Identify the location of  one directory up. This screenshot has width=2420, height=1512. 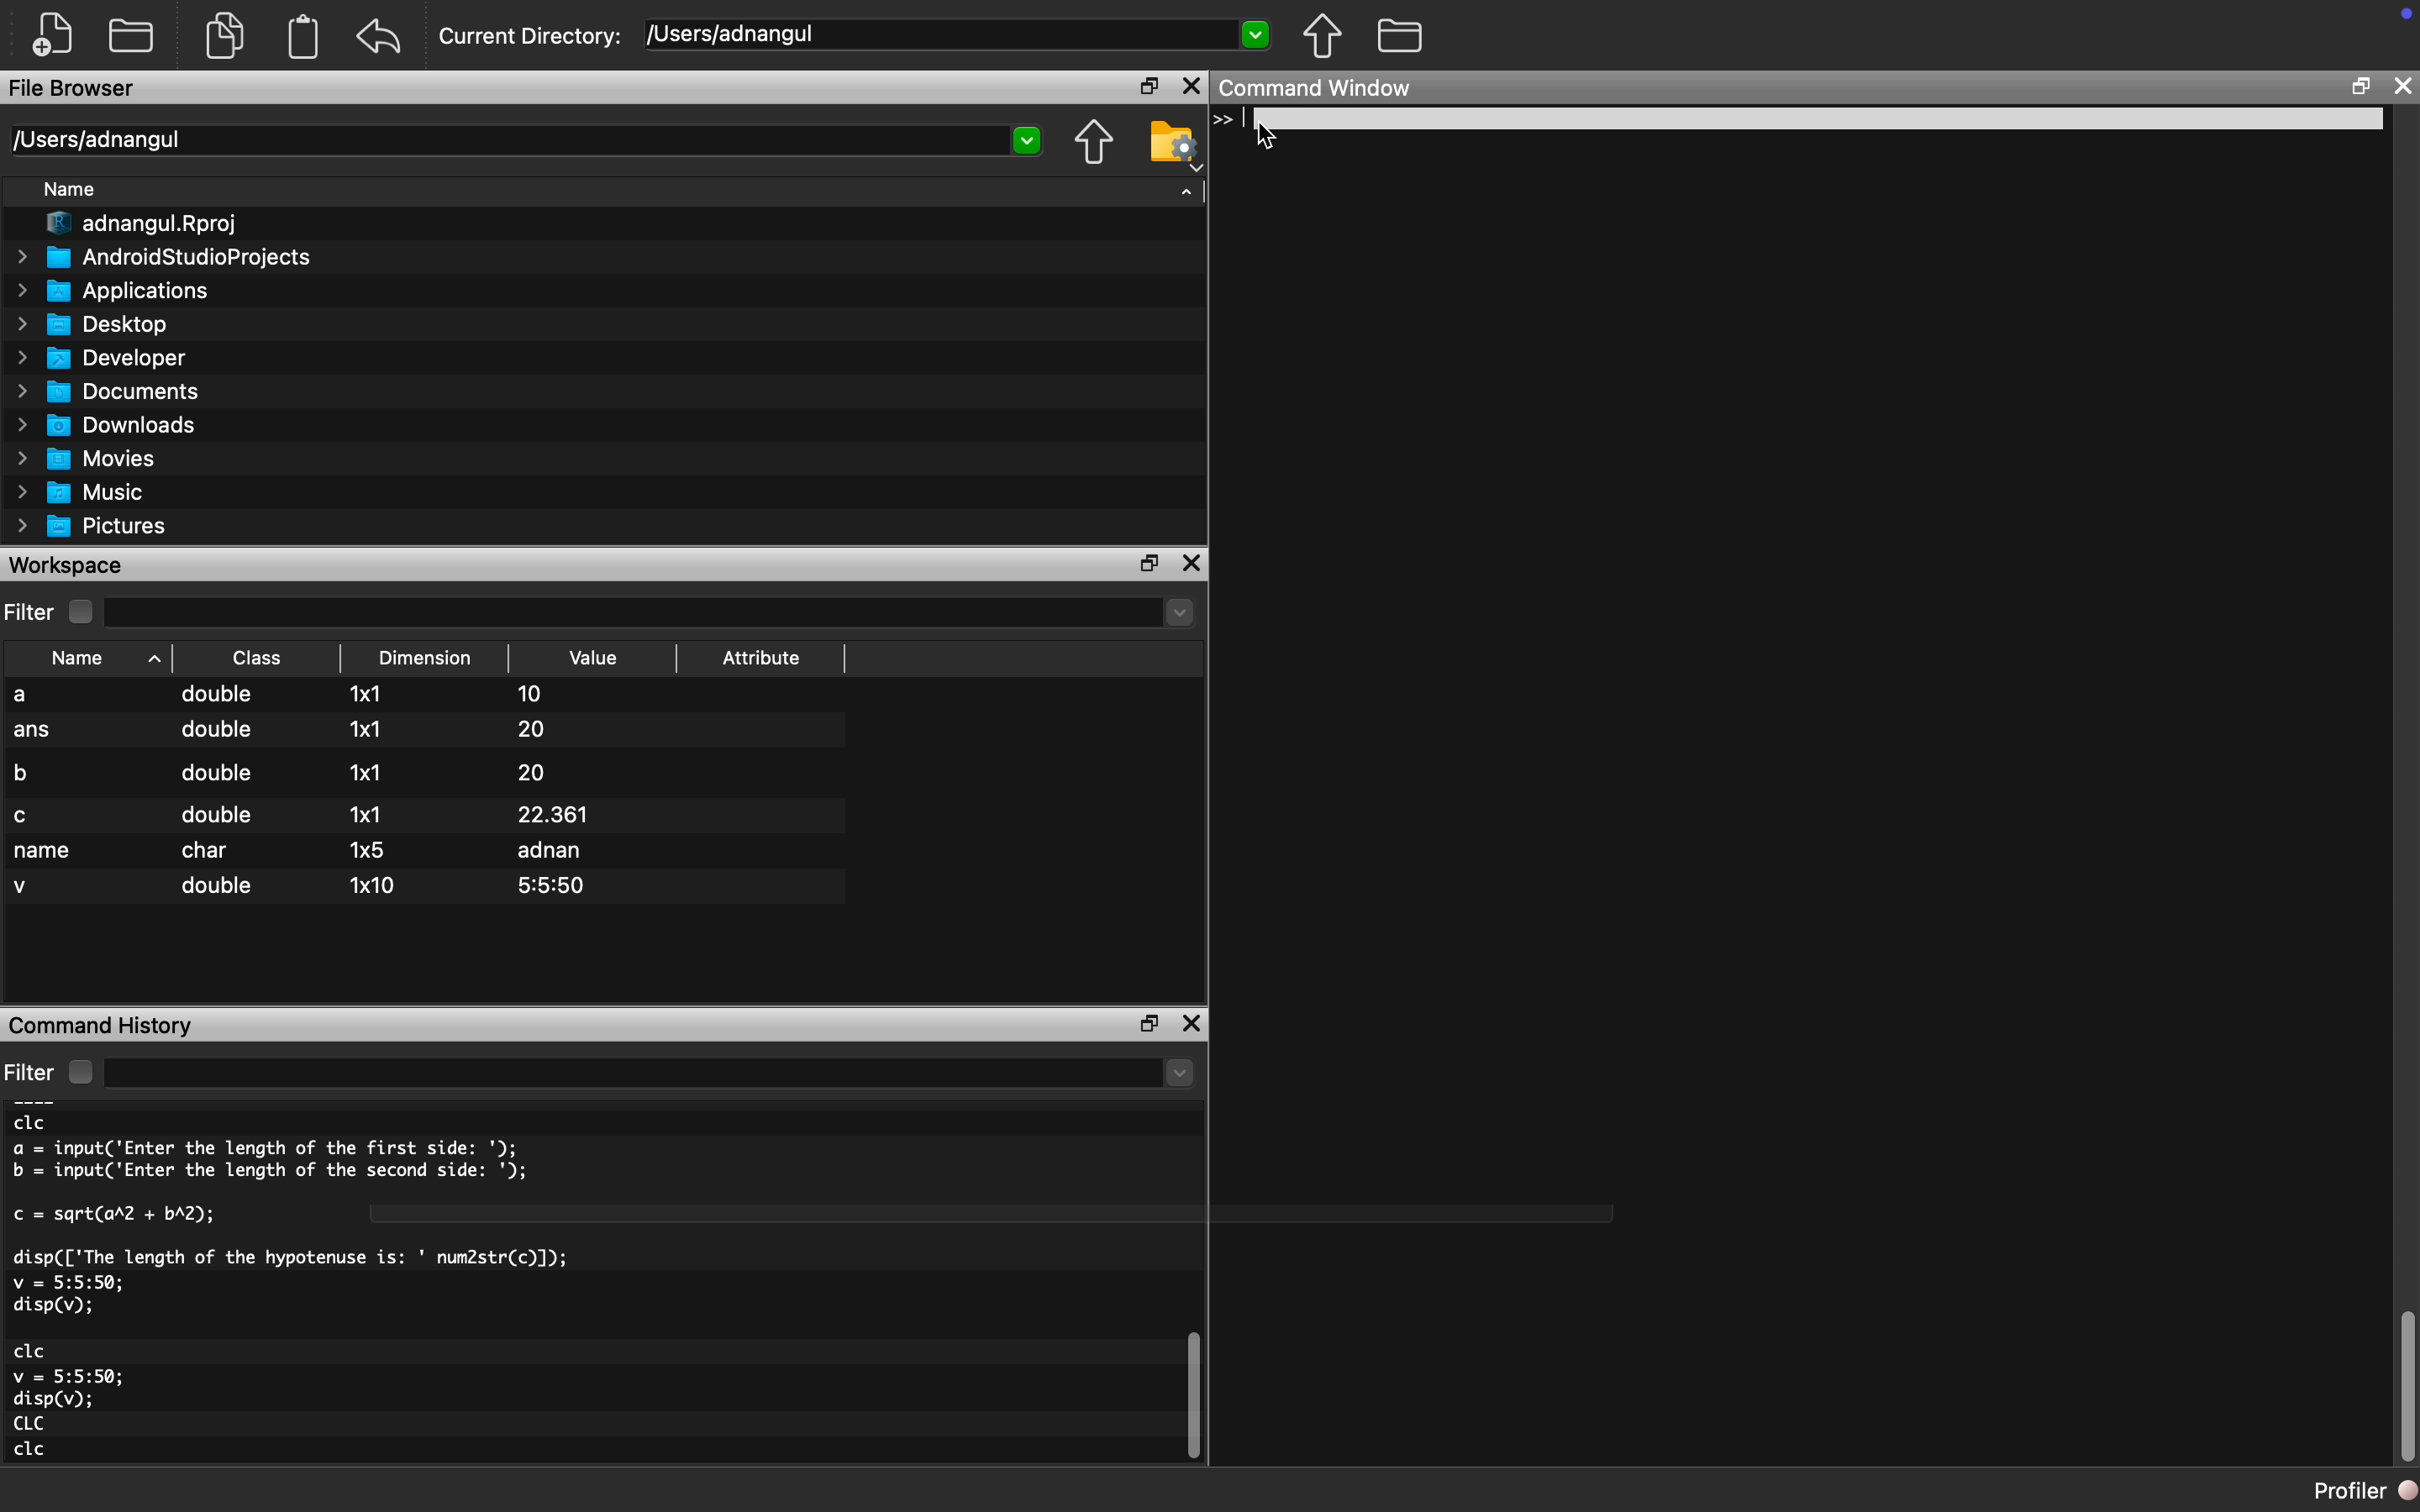
(1089, 141).